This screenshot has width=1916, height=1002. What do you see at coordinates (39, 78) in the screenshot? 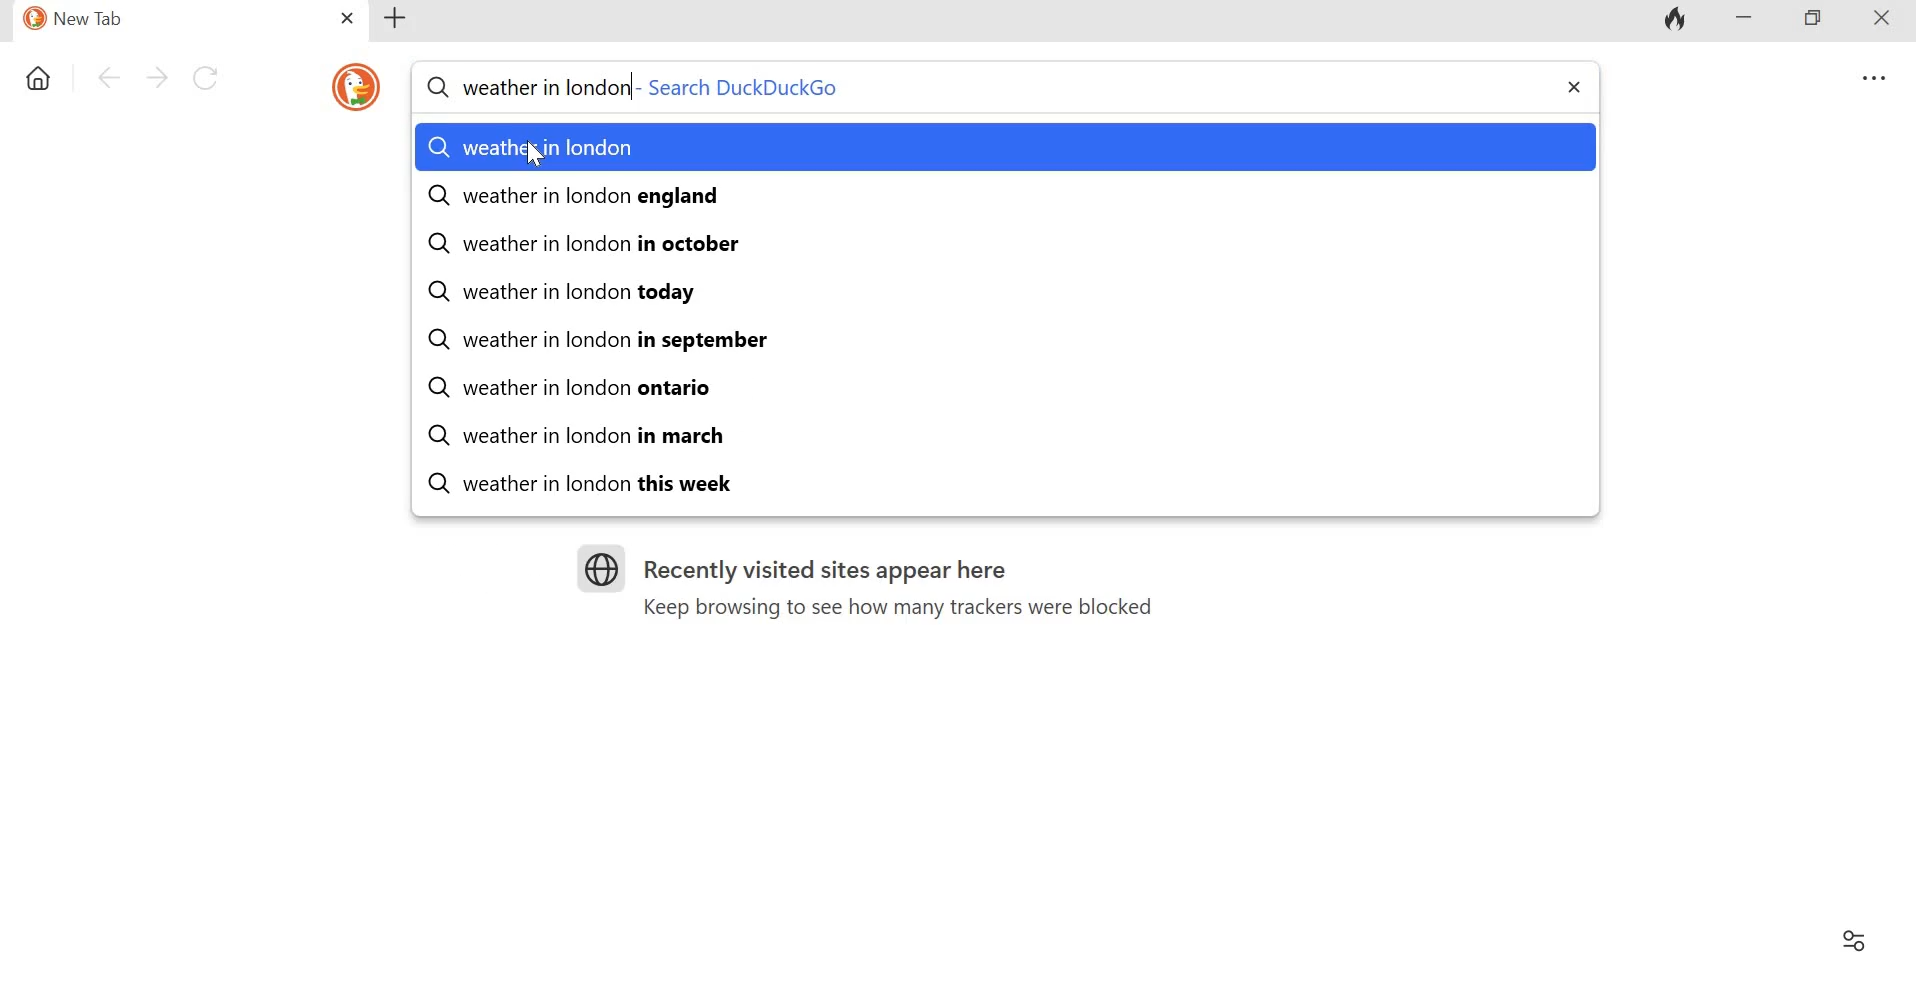
I see `Home` at bounding box center [39, 78].